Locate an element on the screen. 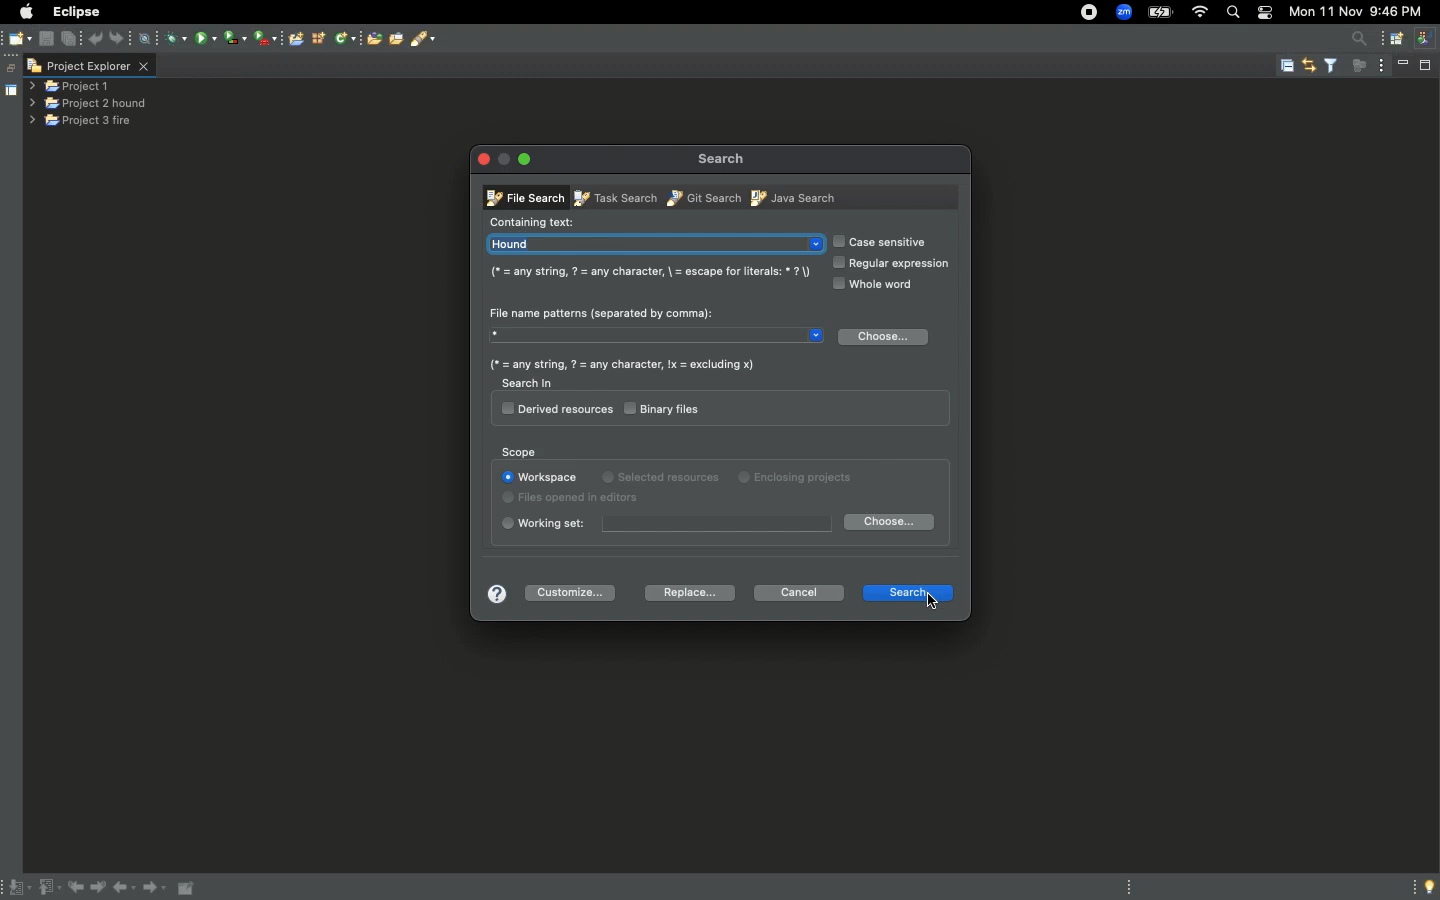  shared area is located at coordinates (1, 91).